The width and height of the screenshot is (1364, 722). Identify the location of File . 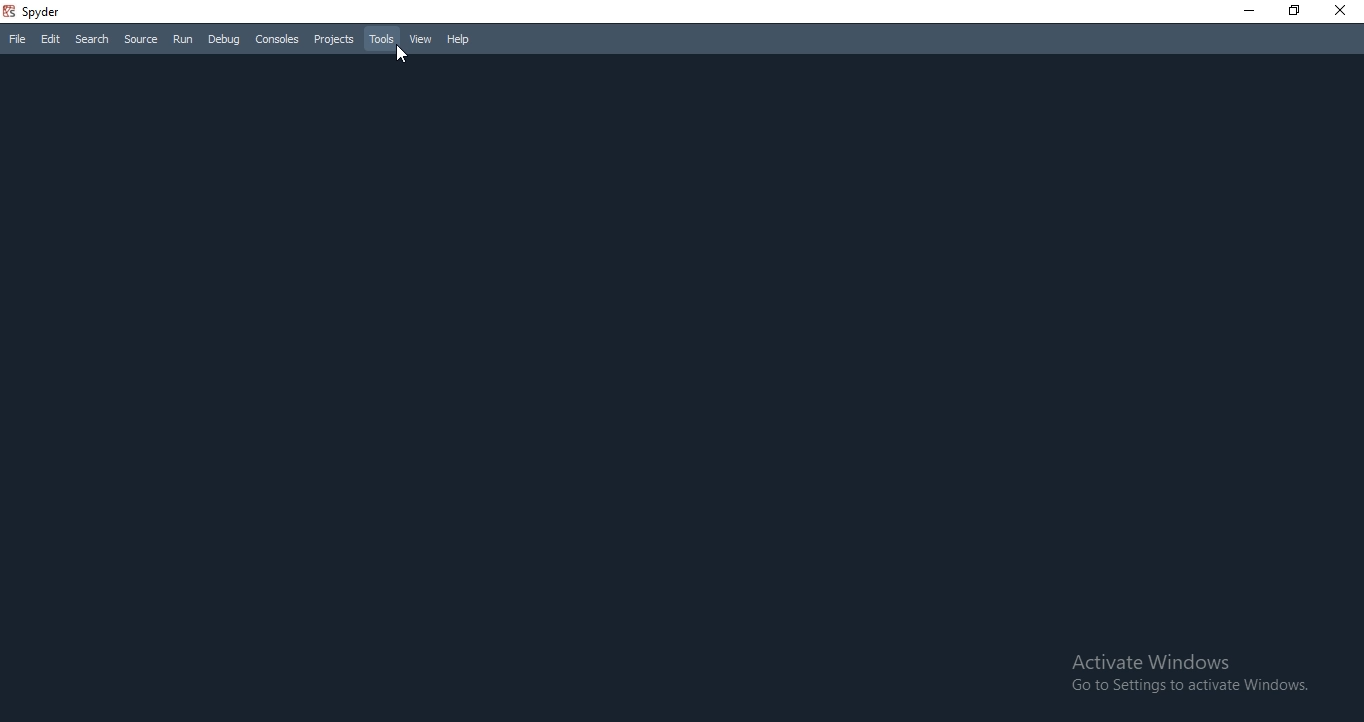
(14, 41).